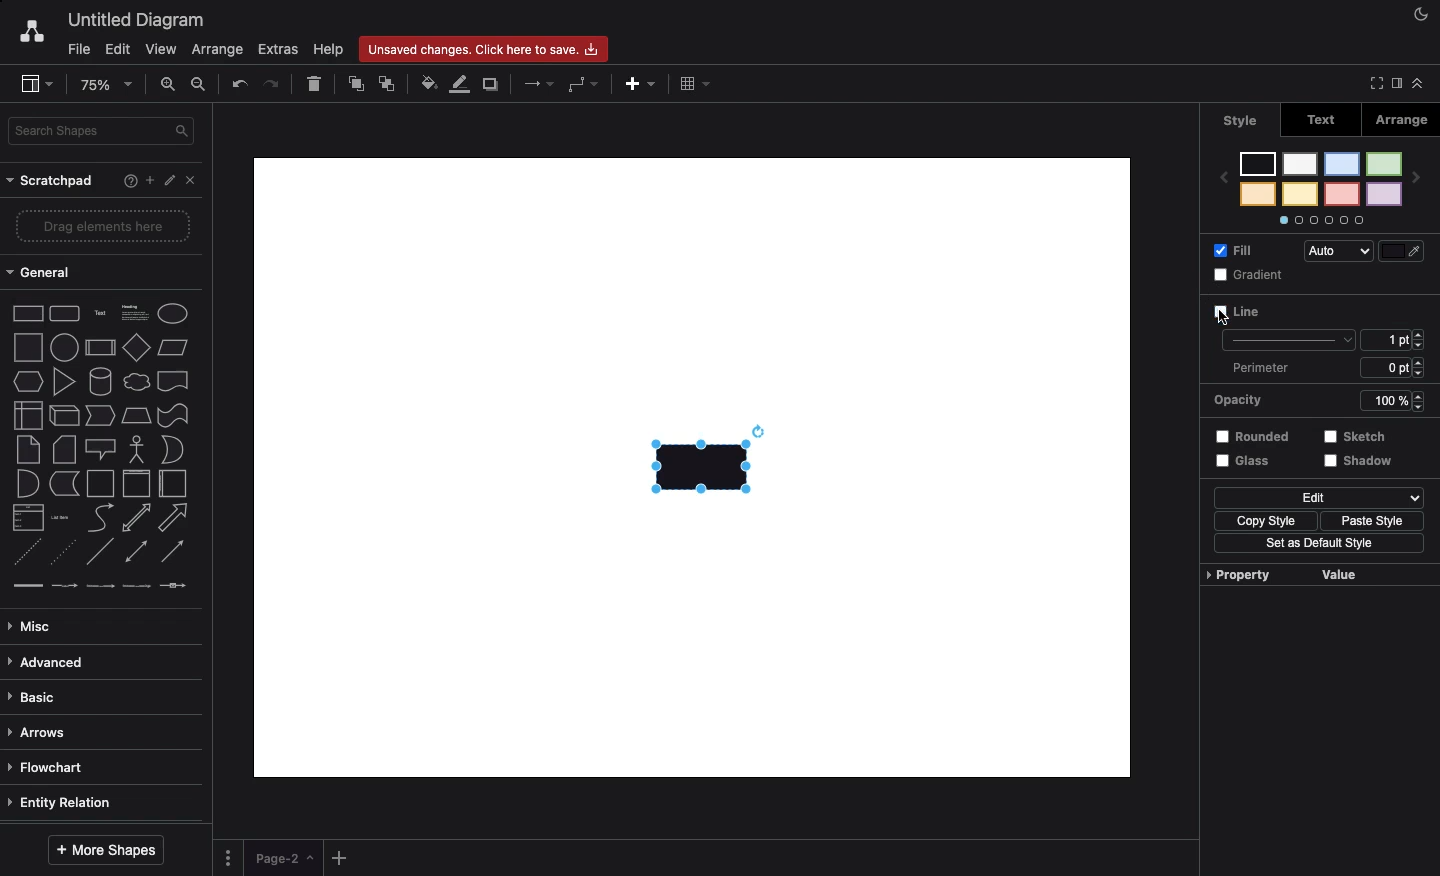 Image resolution: width=1440 pixels, height=876 pixels. I want to click on Delete, so click(319, 86).